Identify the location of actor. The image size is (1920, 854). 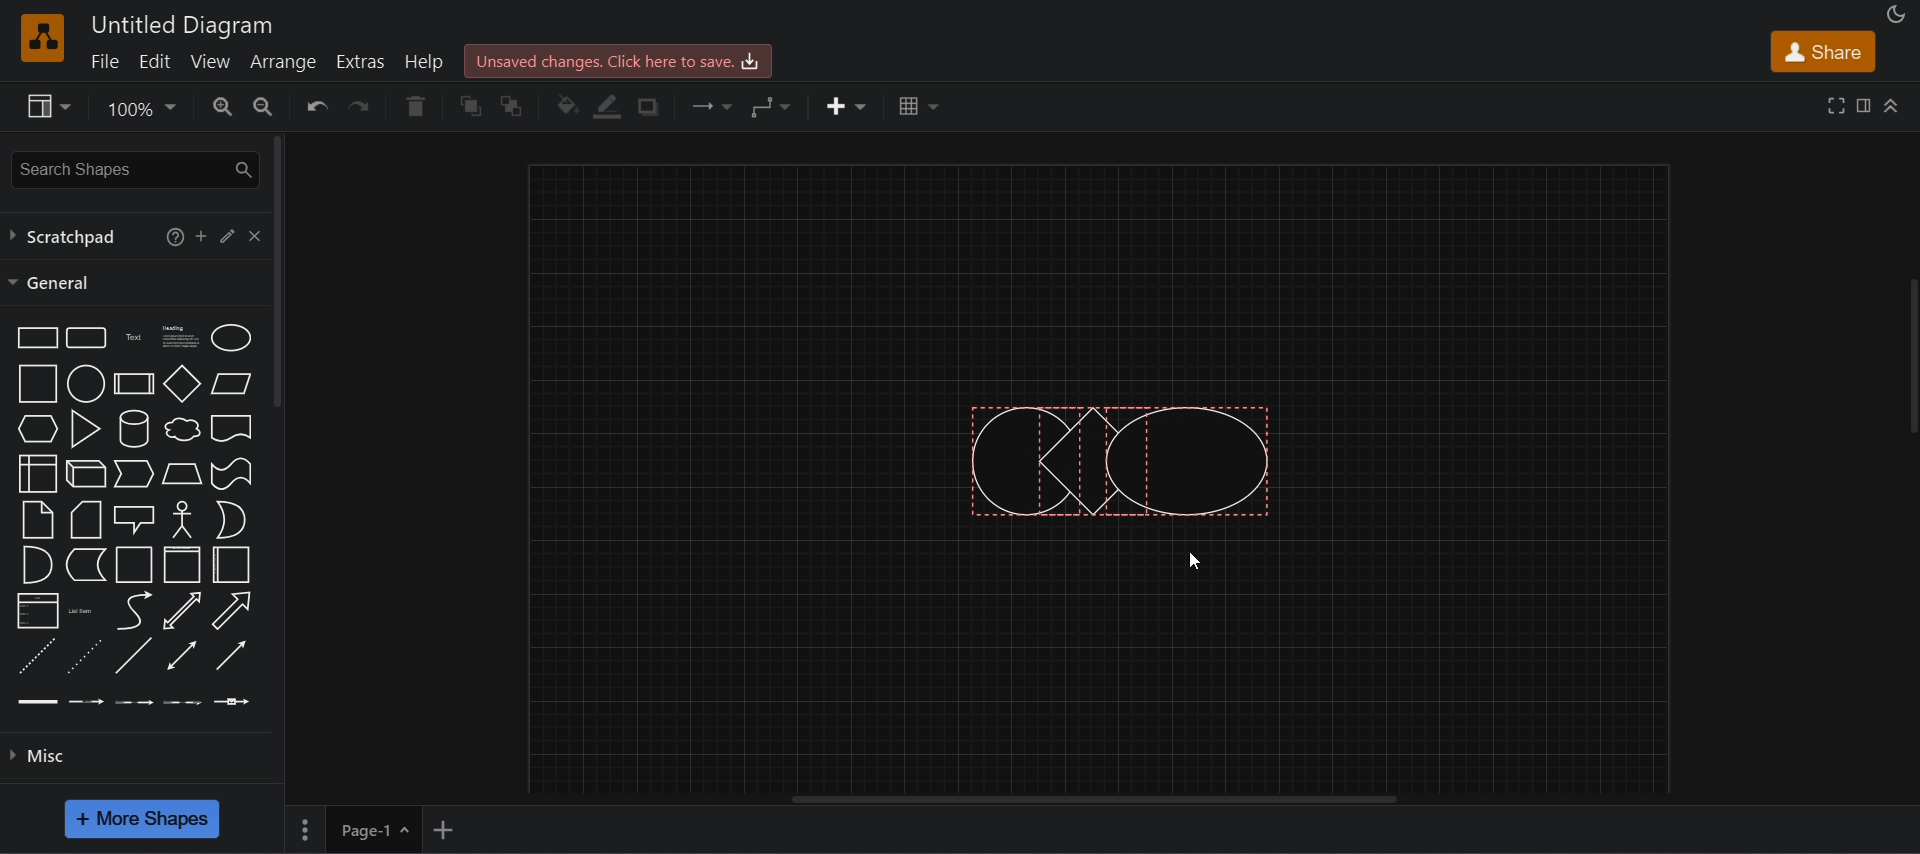
(183, 517).